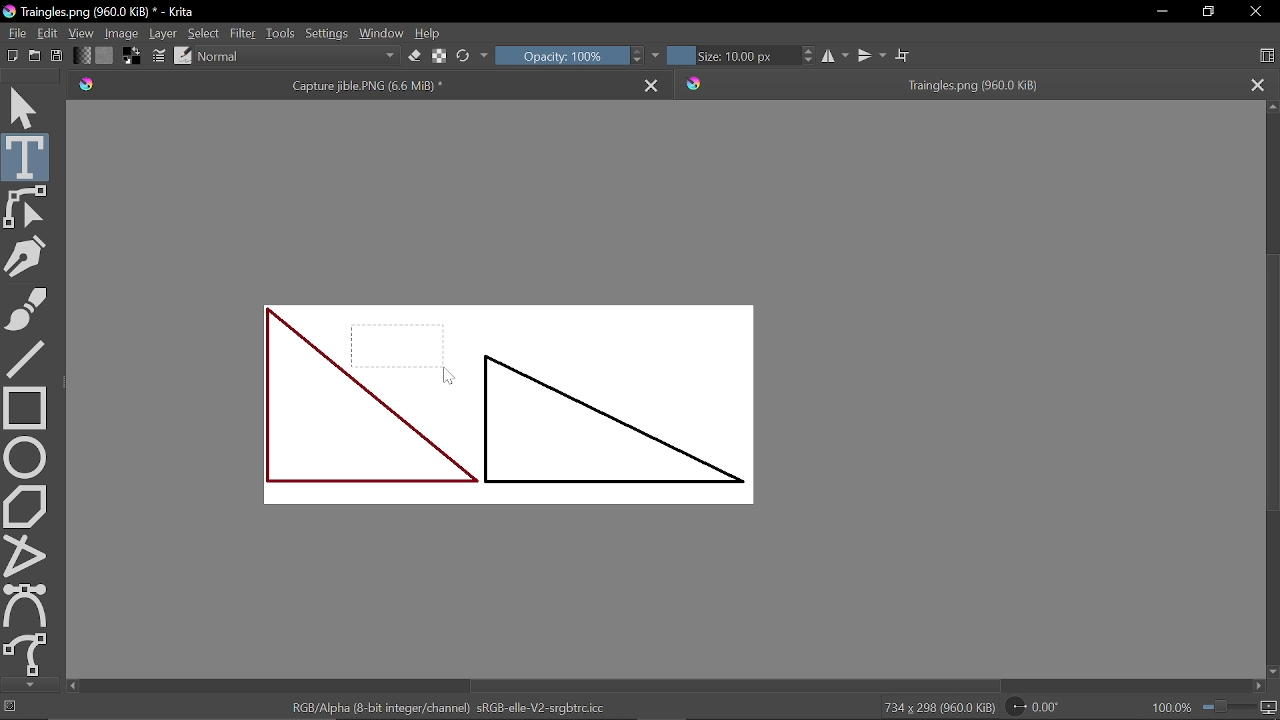 This screenshot has width=1280, height=720. What do you see at coordinates (455, 707) in the screenshot?
I see `RGB/Alpha (8 - bit integer/channel) sRGB` at bounding box center [455, 707].